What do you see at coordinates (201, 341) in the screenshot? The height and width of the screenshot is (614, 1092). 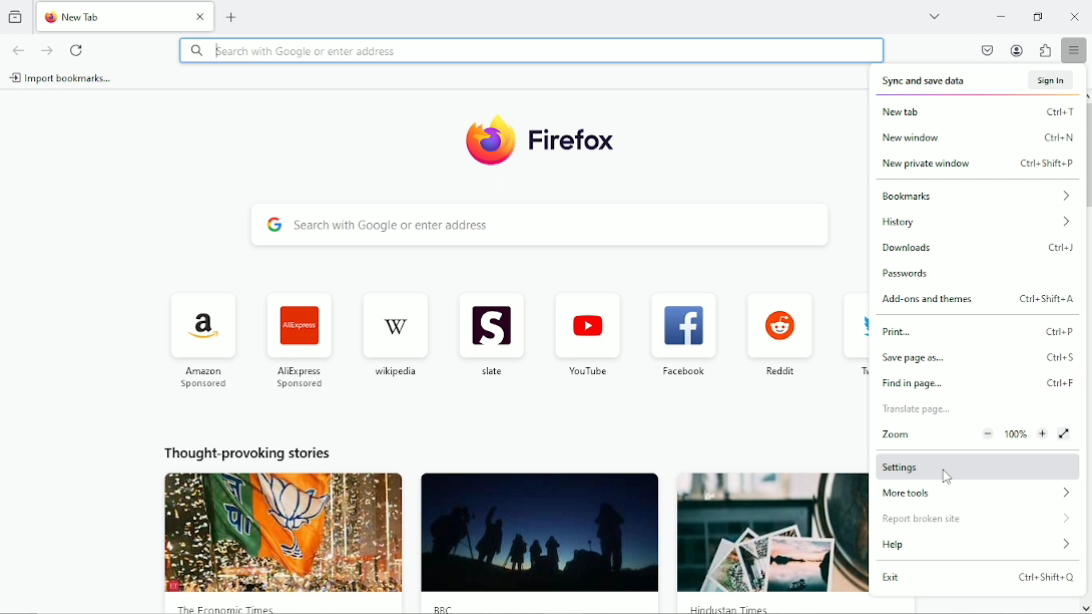 I see `amazon` at bounding box center [201, 341].